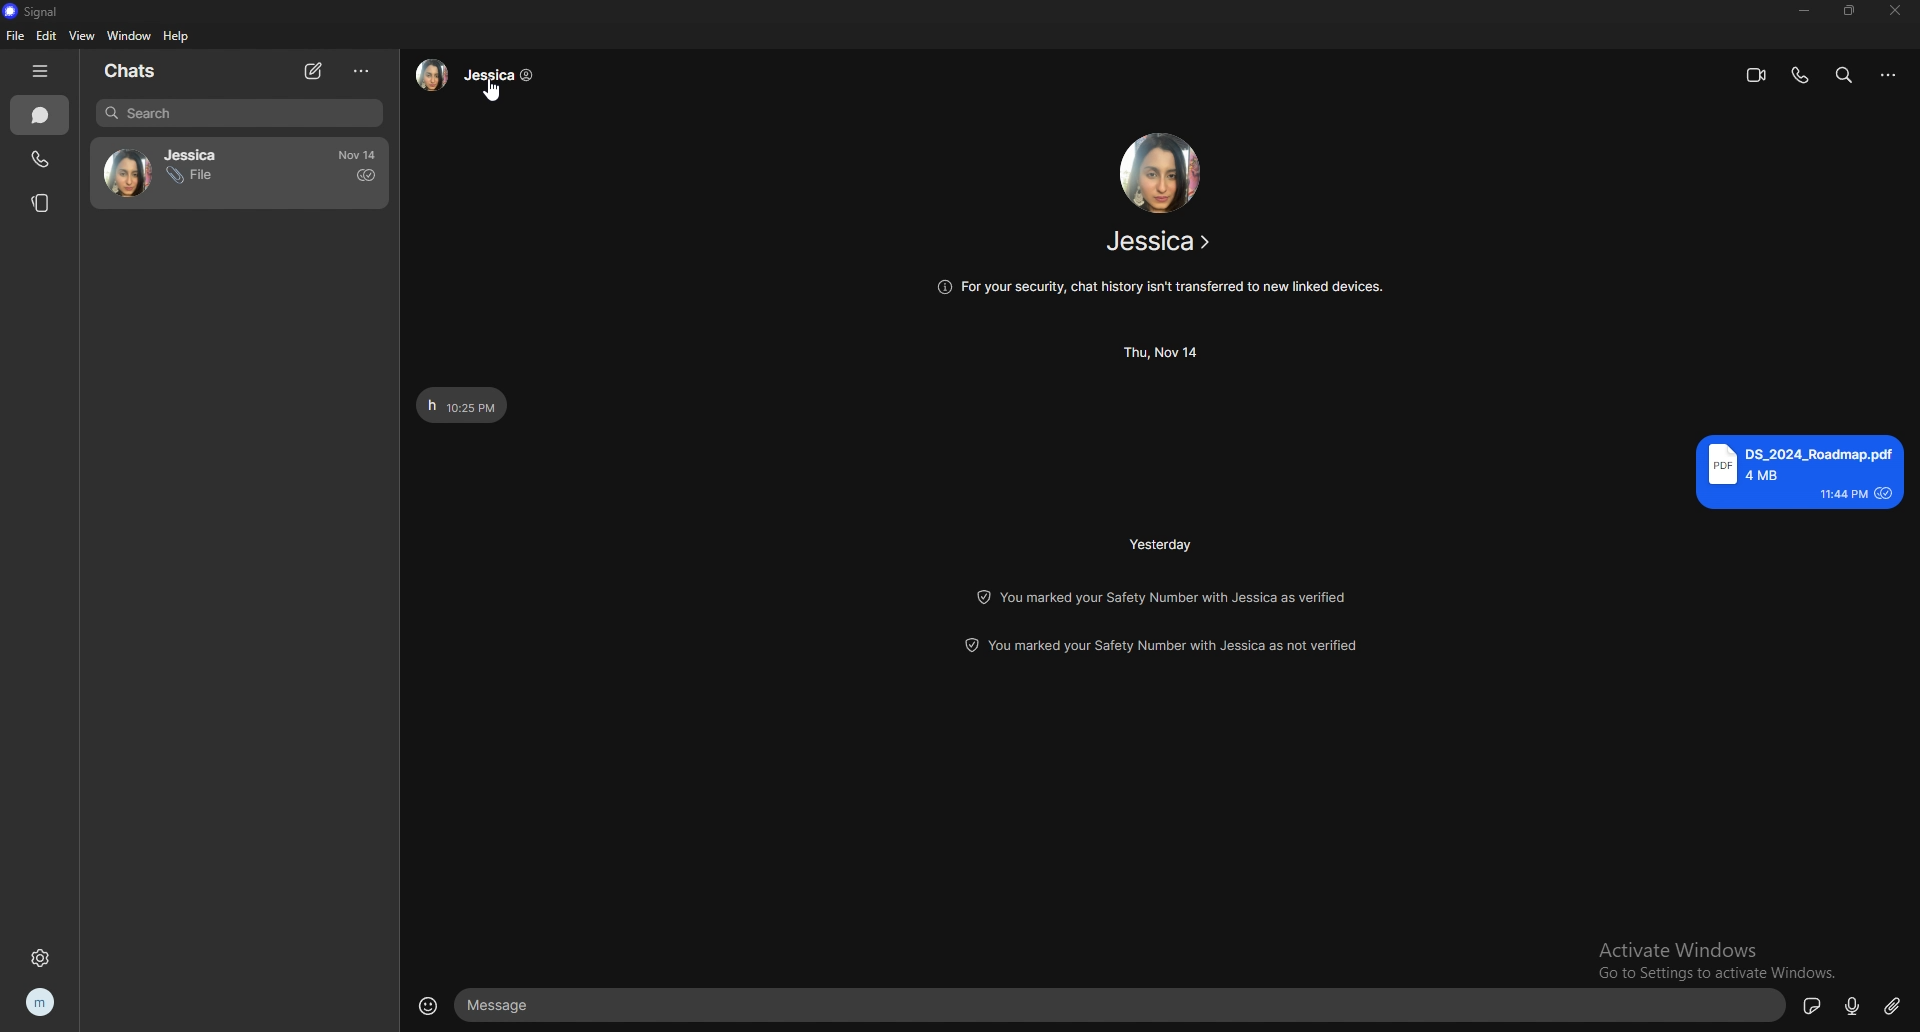 This screenshot has width=1920, height=1032. I want to click on emojis, so click(430, 1007).